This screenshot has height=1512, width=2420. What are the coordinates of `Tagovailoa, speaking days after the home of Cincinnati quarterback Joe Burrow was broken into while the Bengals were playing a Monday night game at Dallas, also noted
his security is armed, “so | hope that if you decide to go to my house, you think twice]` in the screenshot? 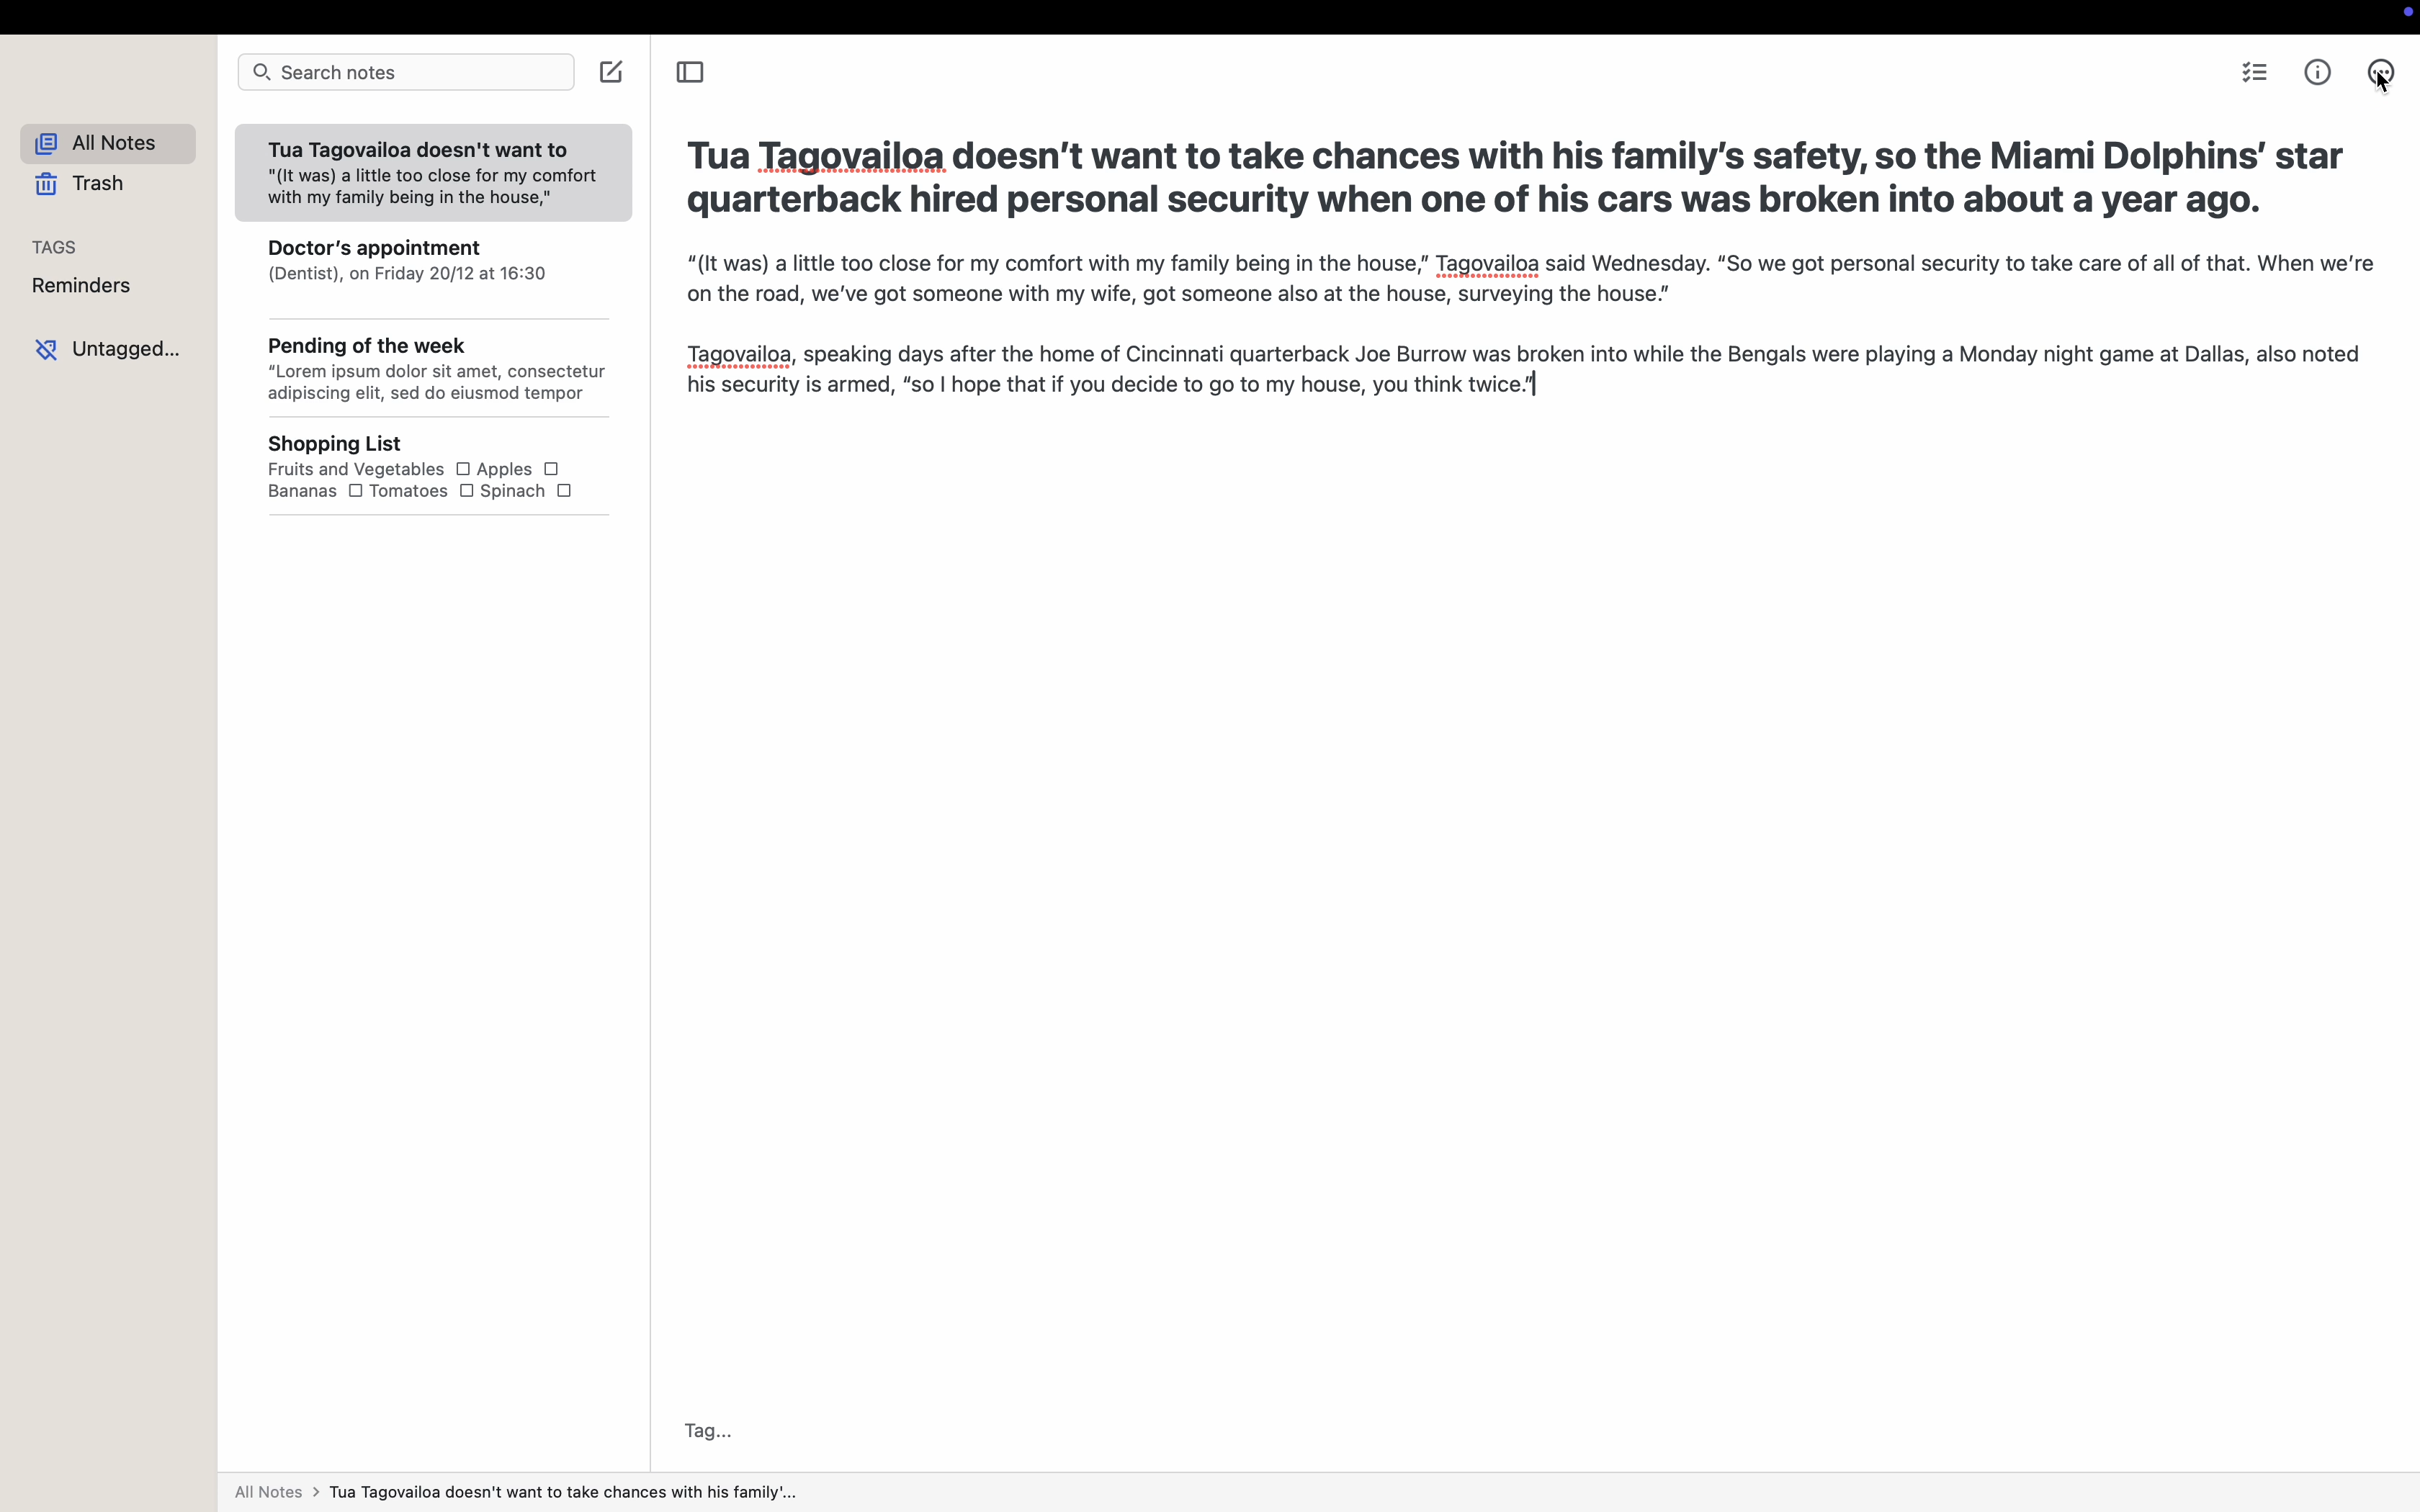 It's located at (1519, 373).